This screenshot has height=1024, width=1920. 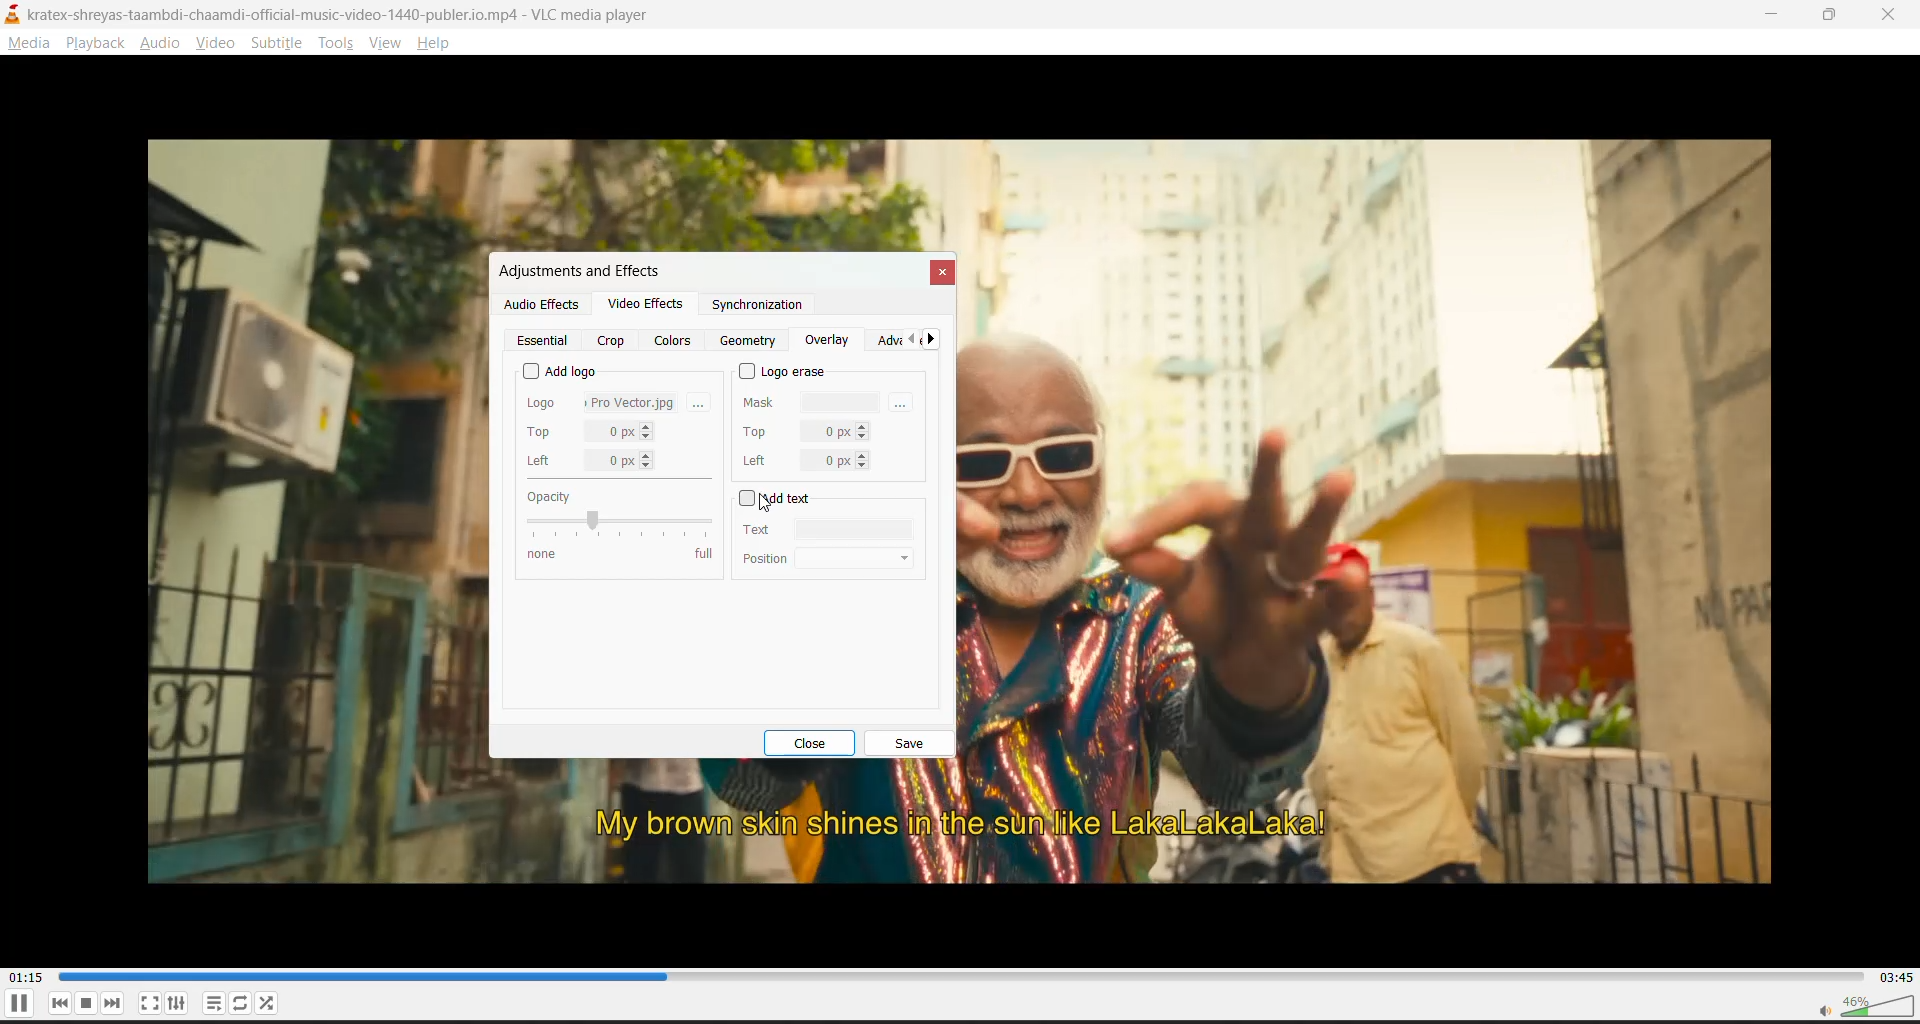 I want to click on total track time, so click(x=1895, y=976).